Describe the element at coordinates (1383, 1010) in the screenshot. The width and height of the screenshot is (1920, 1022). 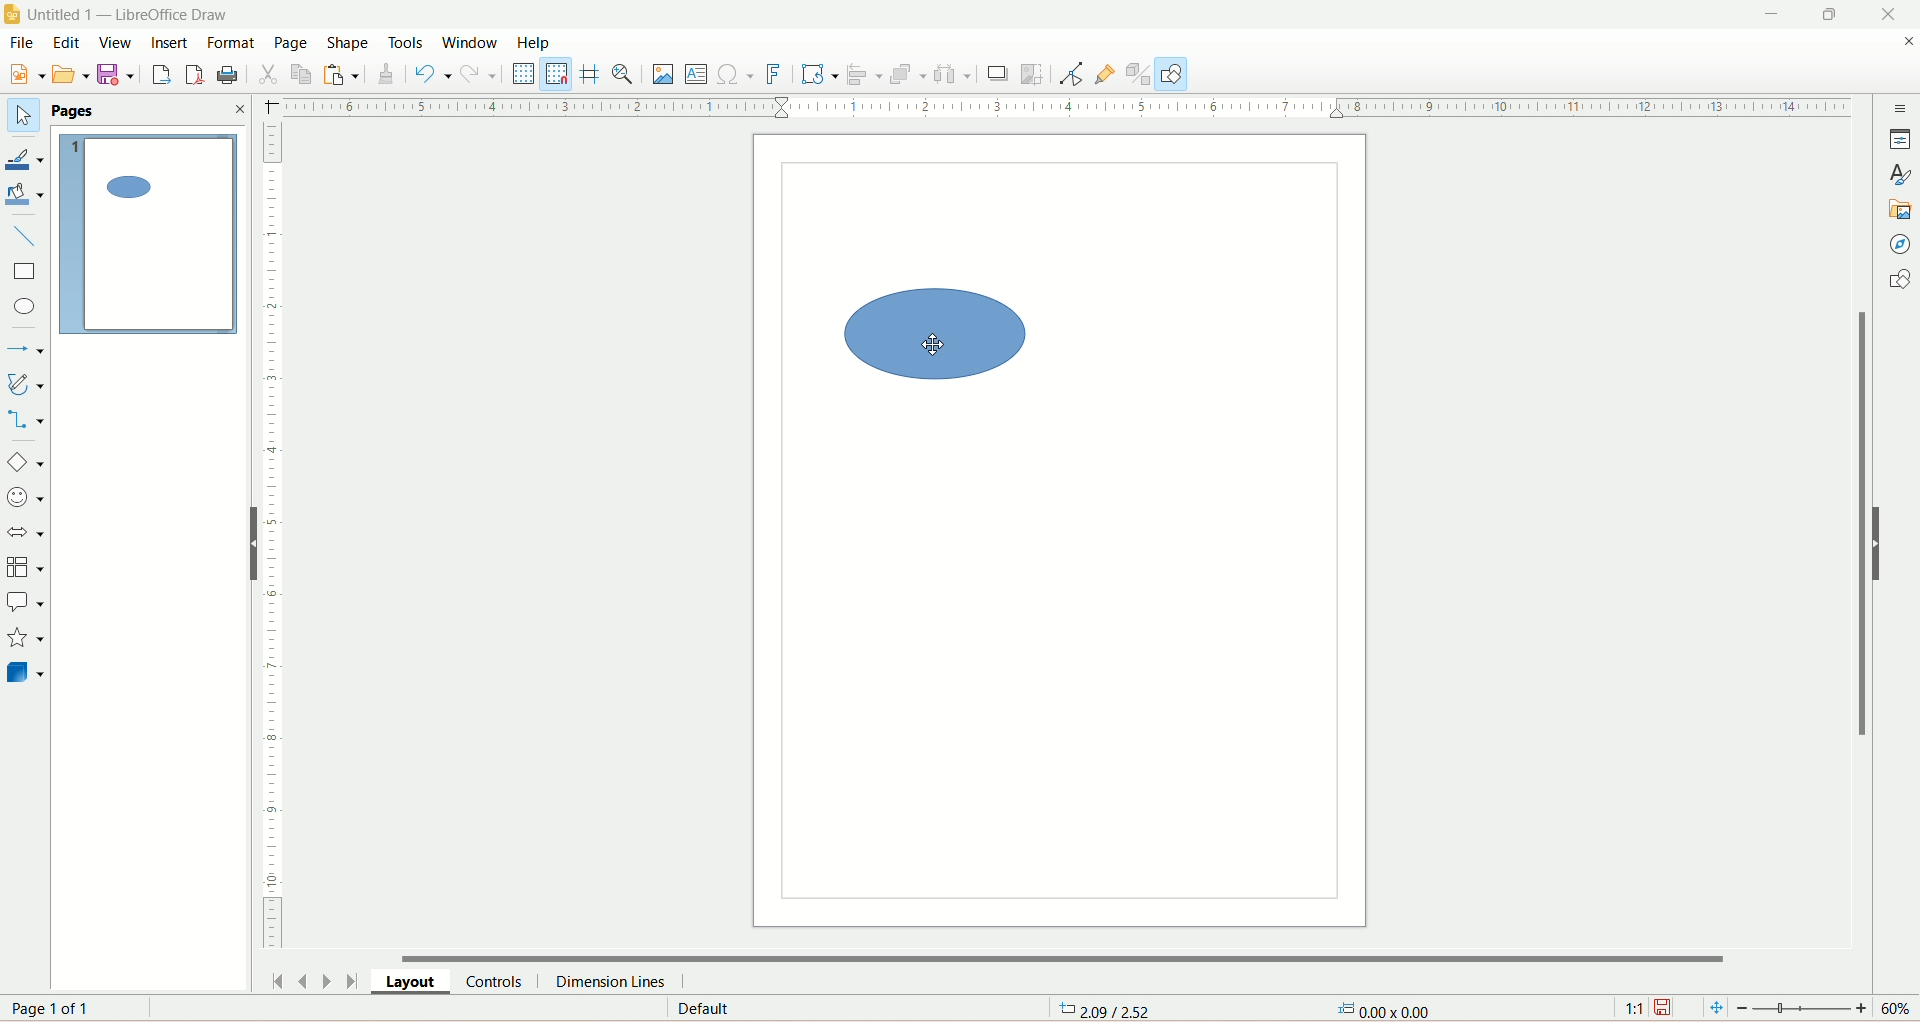
I see `anchor point` at that location.